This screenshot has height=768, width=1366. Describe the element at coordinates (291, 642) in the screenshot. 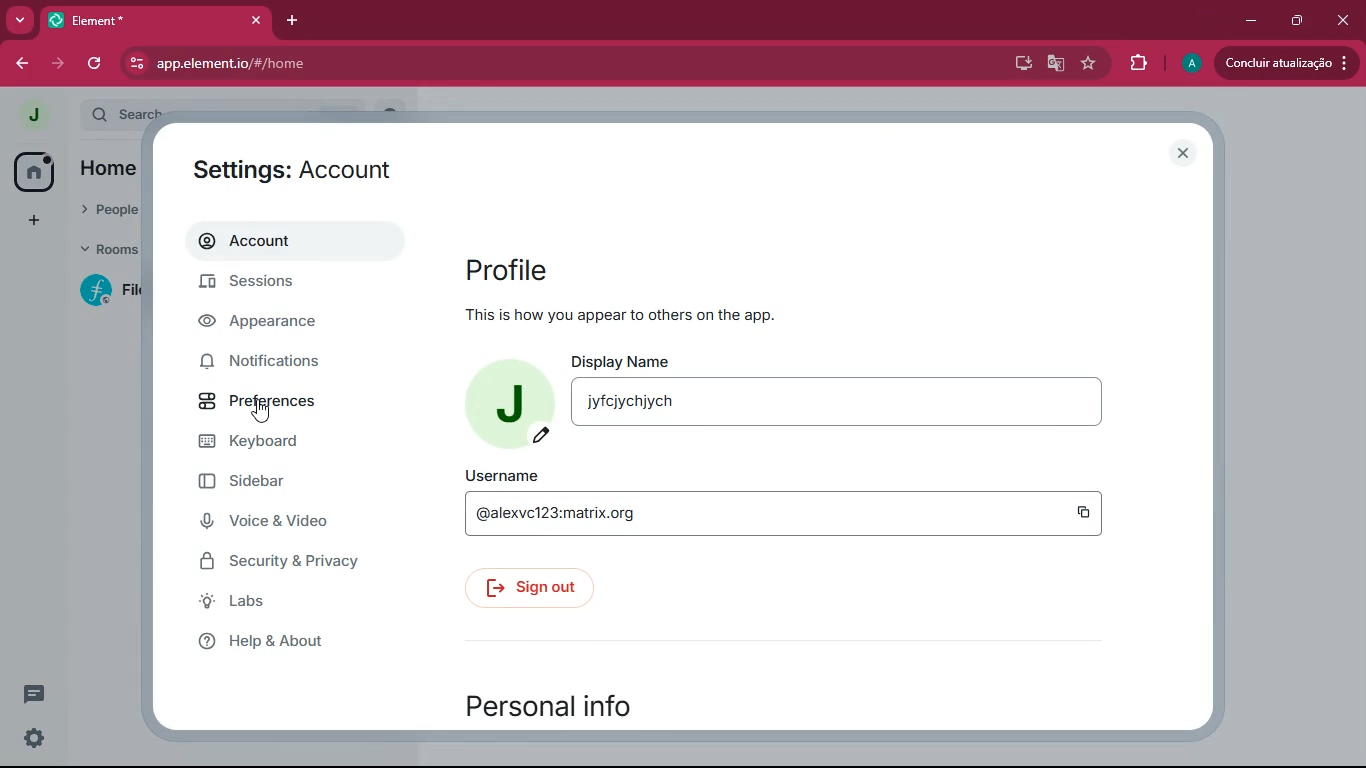

I see `help` at that location.